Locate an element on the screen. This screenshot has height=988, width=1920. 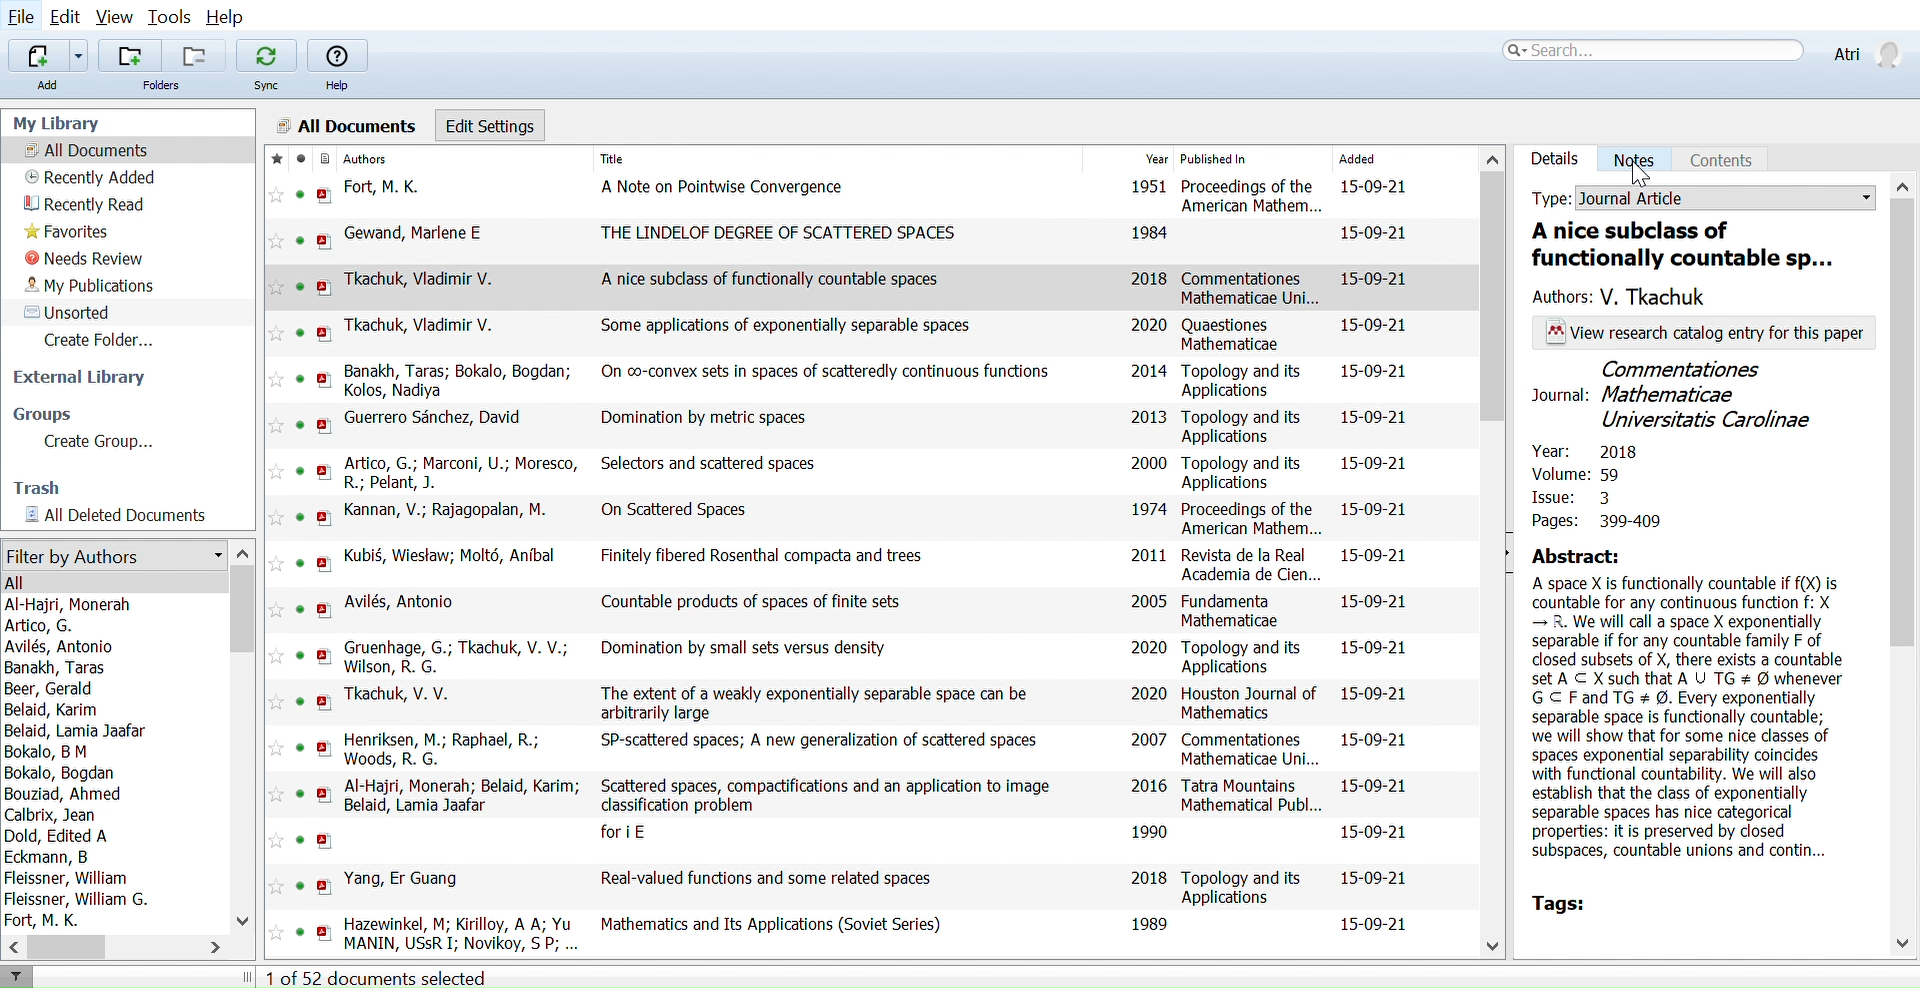
Tags: is located at coordinates (1562, 907).